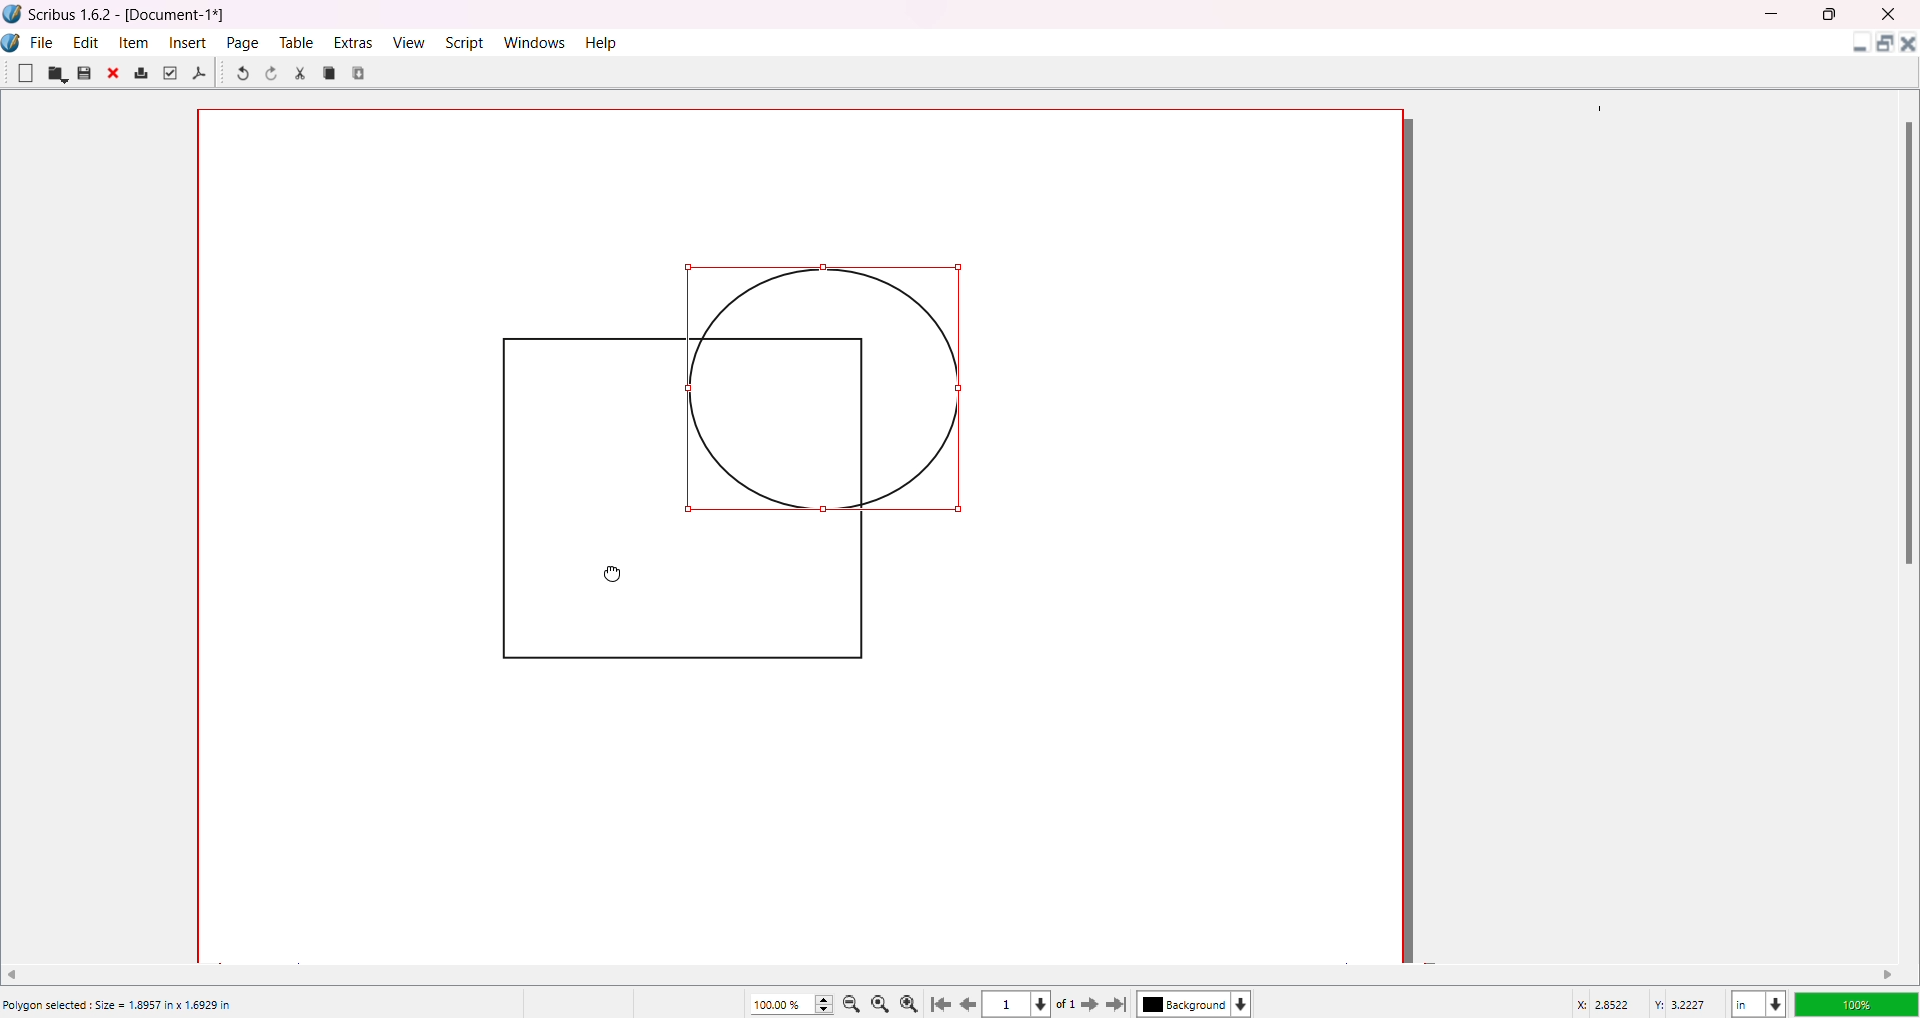 This screenshot has width=1920, height=1018. Describe the element at coordinates (855, 1003) in the screenshot. I see `Zoom out` at that location.